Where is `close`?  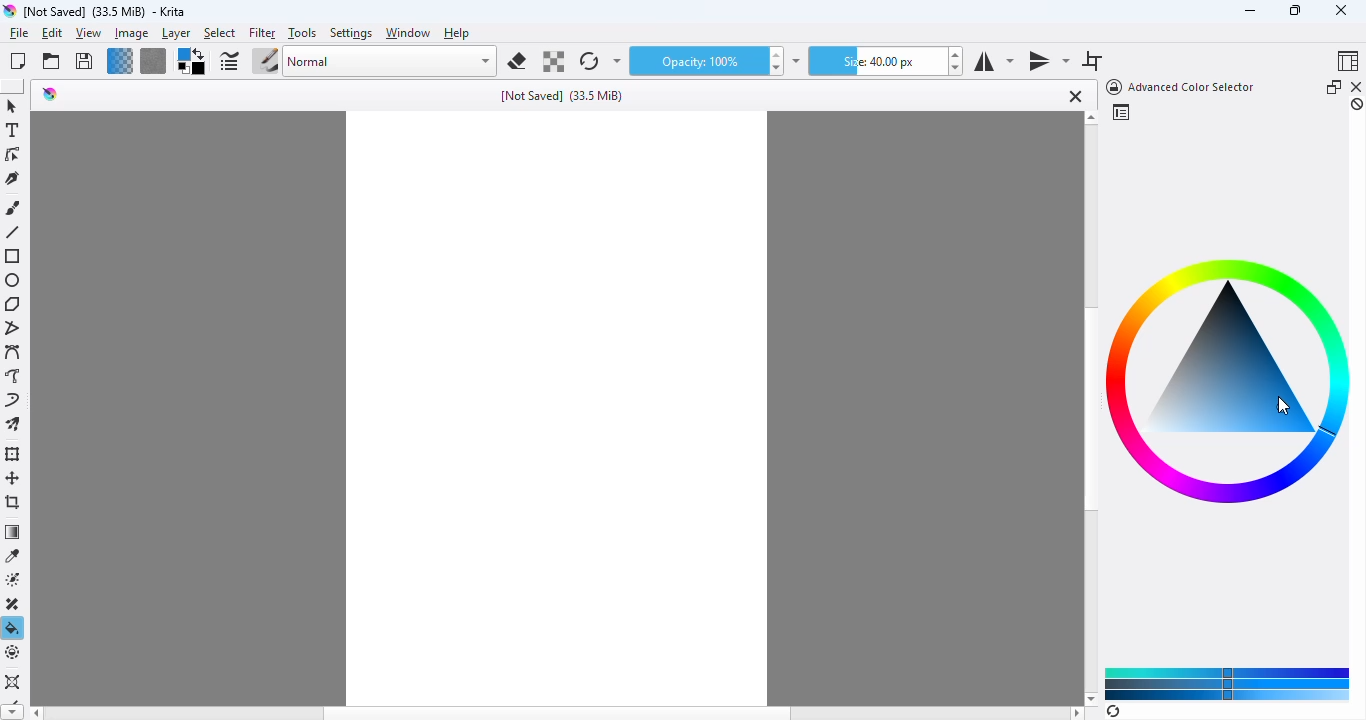
close is located at coordinates (1341, 10).